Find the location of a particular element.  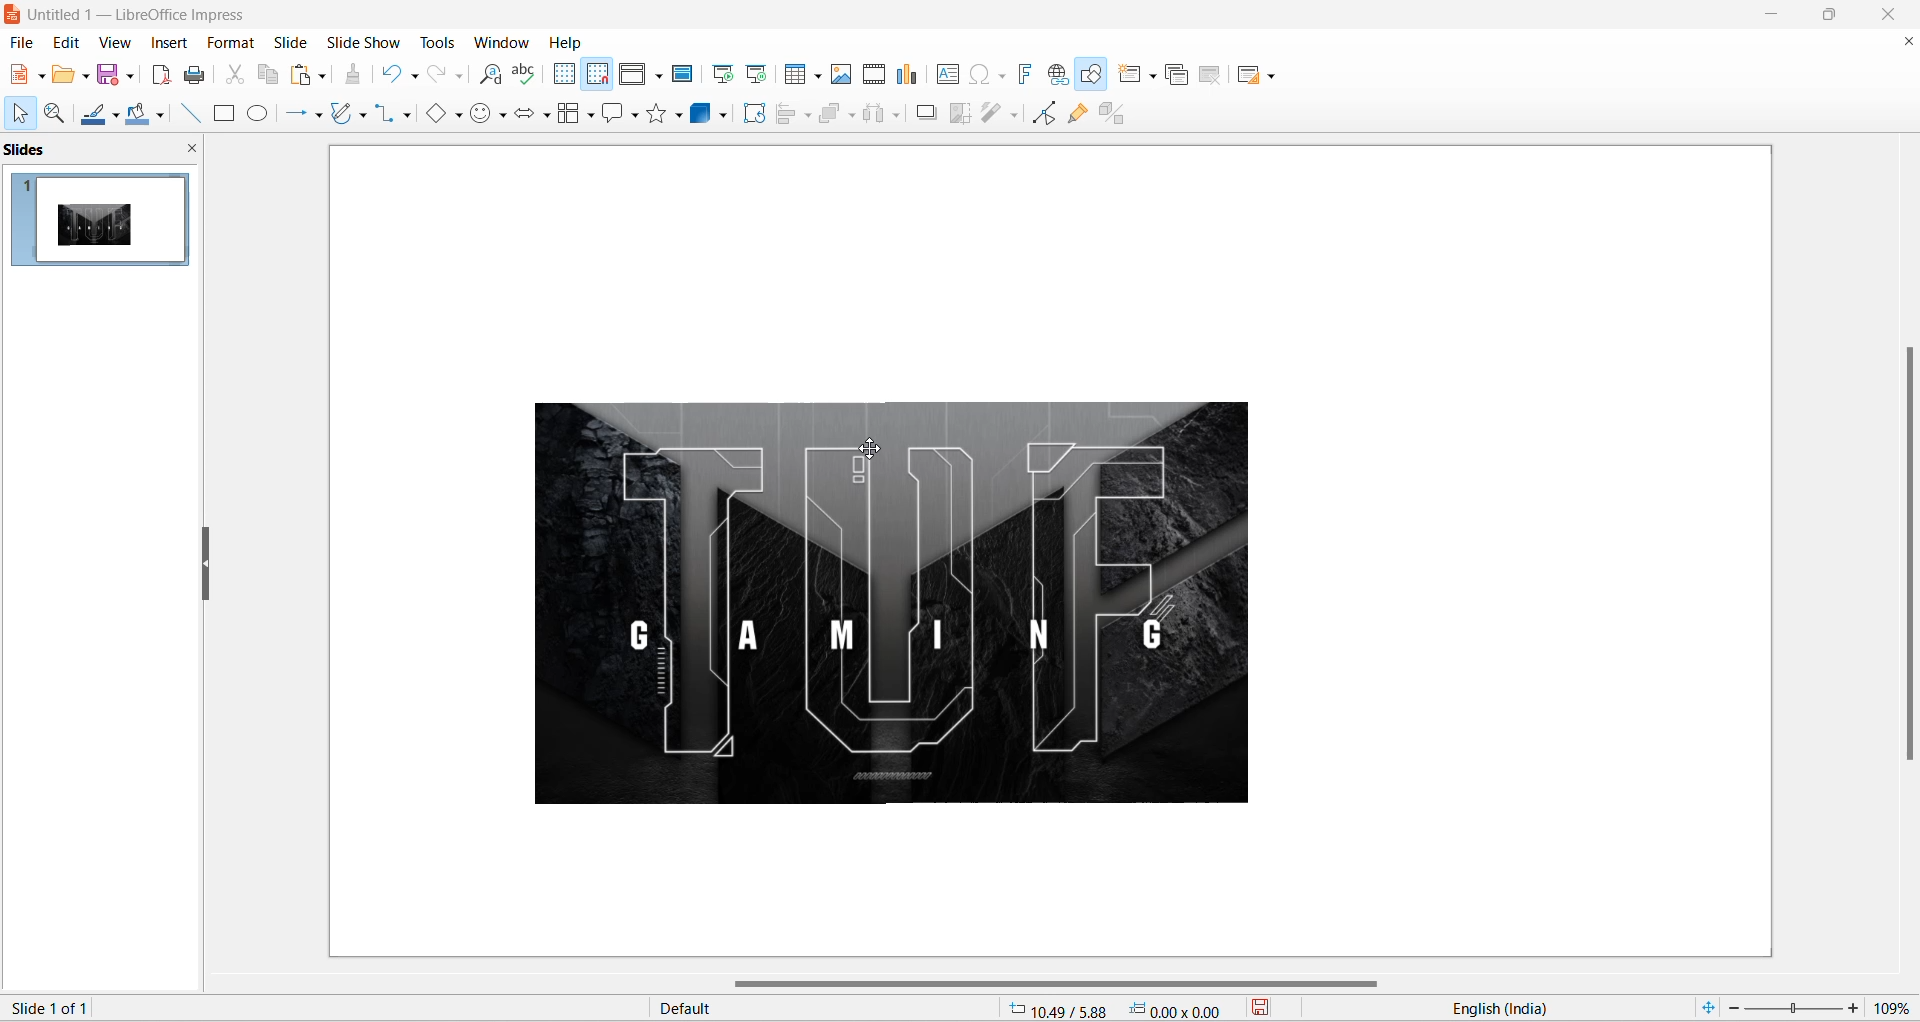

rotate is located at coordinates (758, 114).